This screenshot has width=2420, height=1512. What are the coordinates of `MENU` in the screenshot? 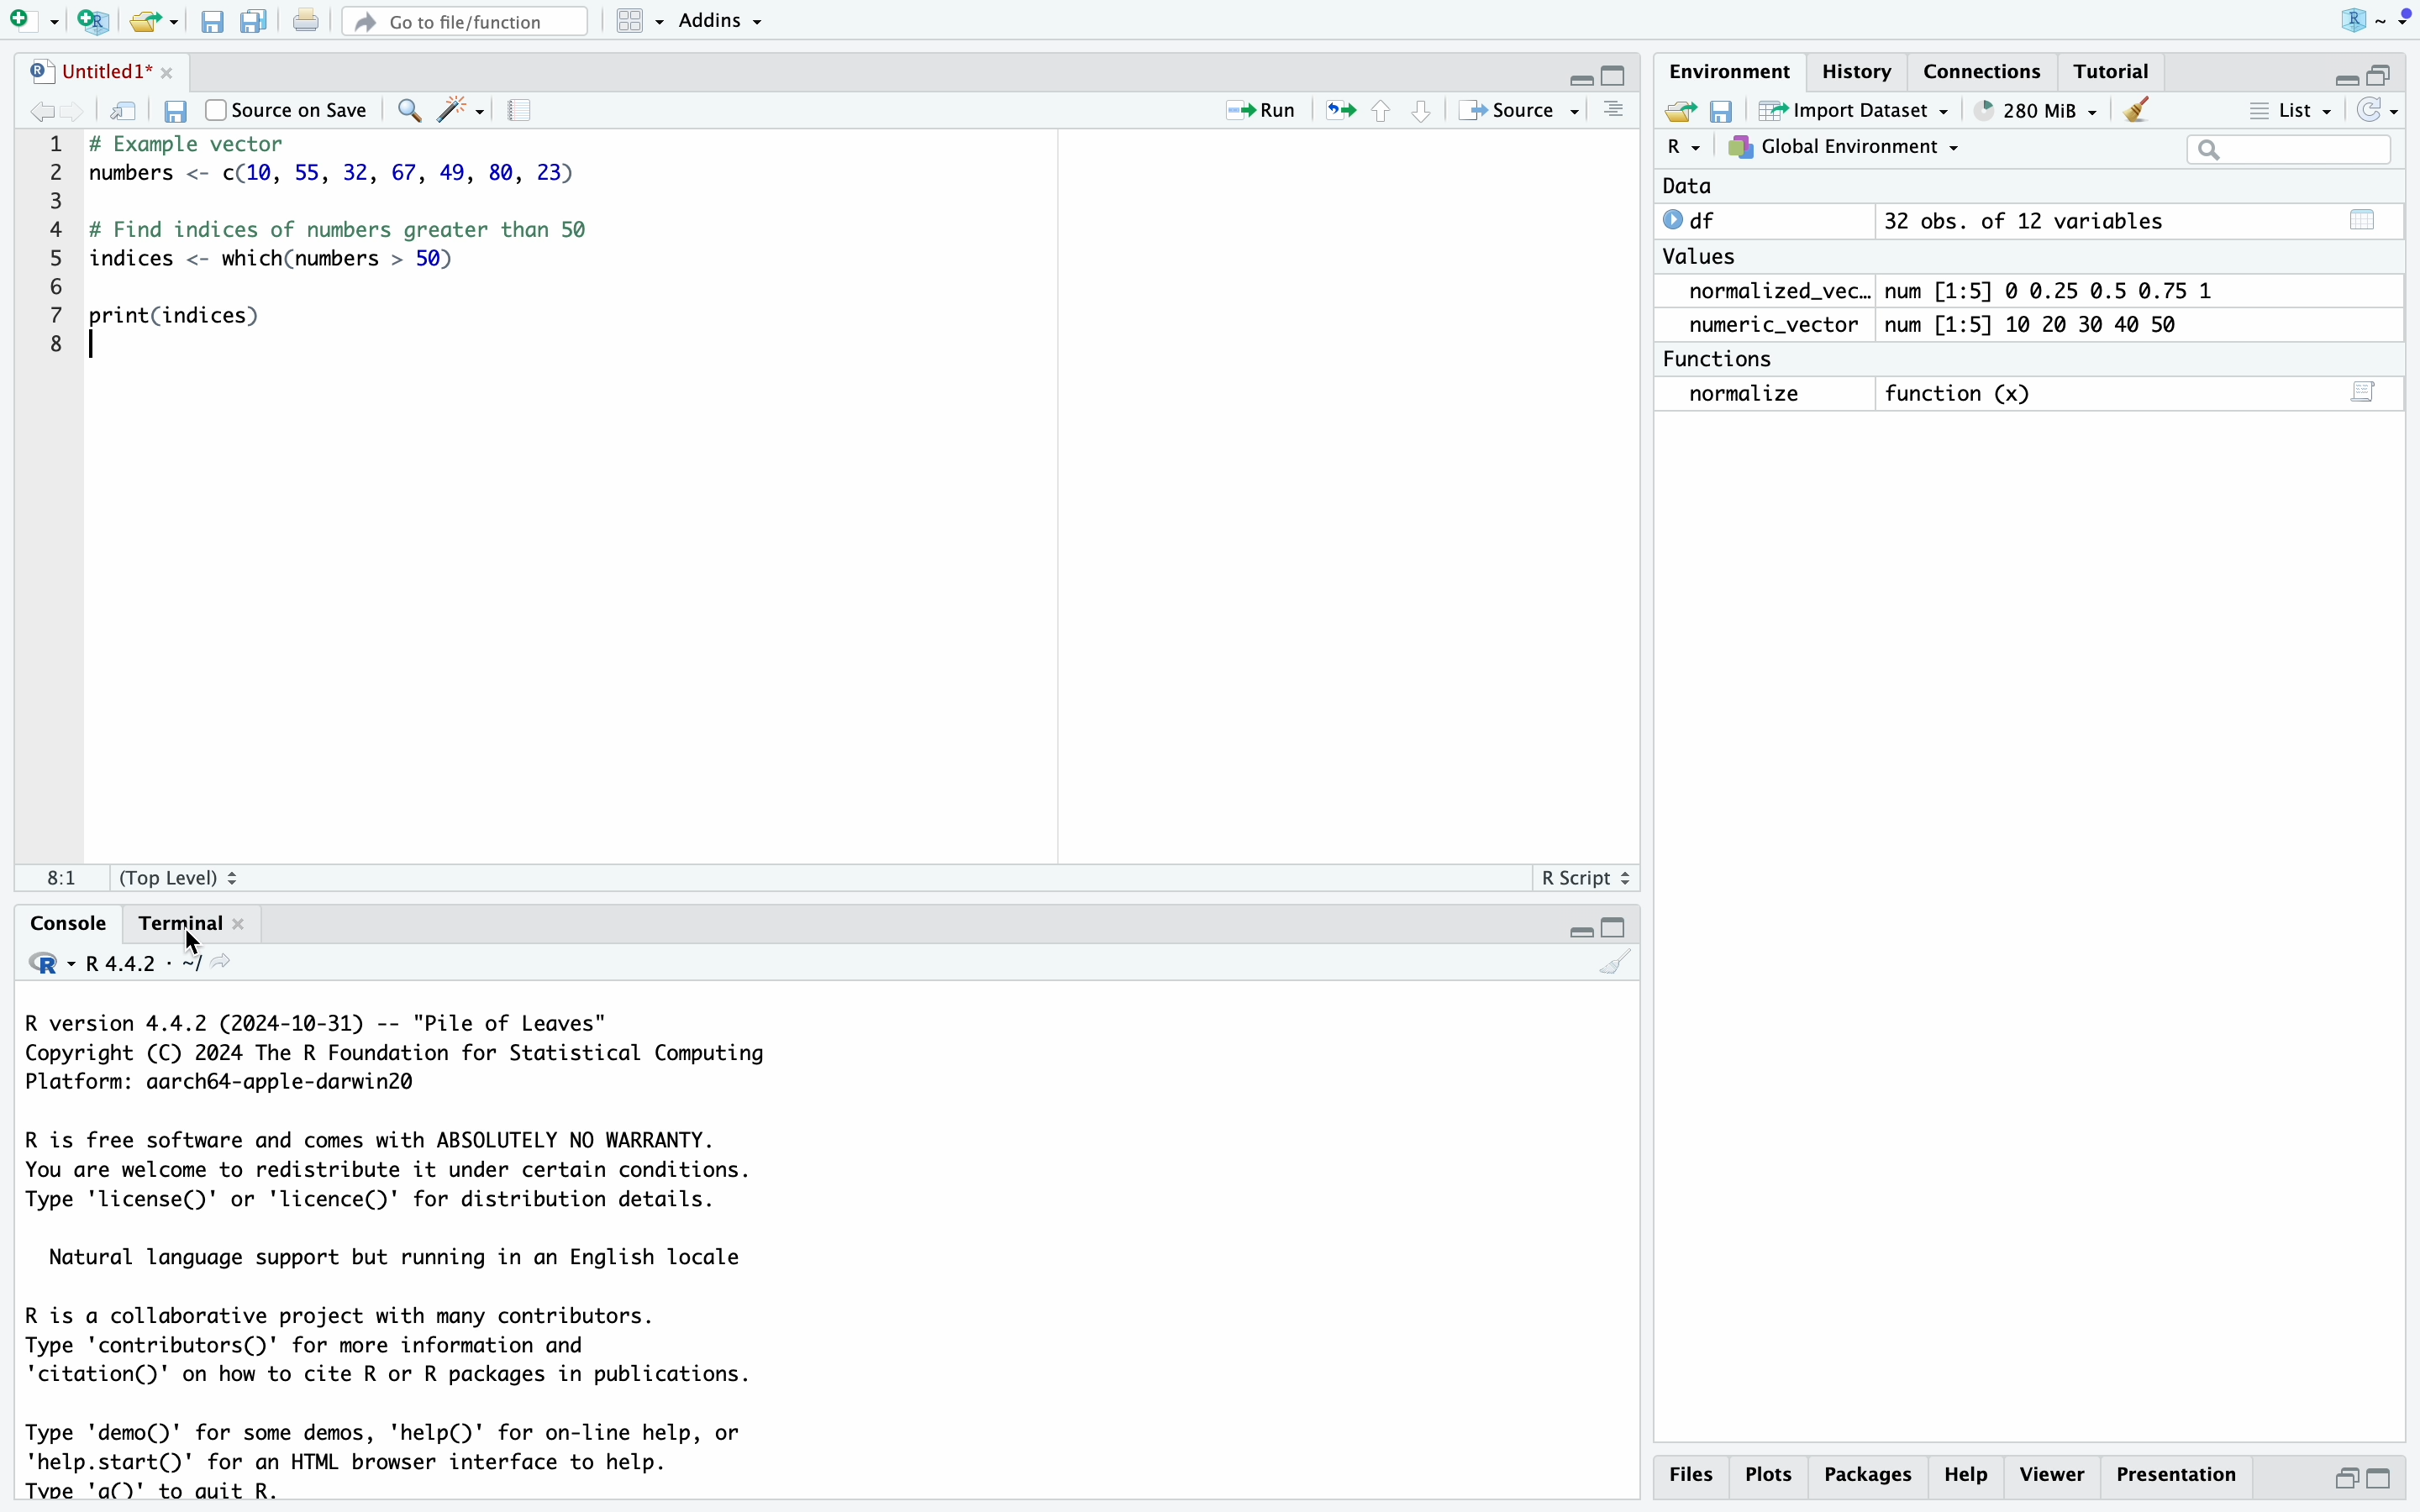 It's located at (1618, 116).